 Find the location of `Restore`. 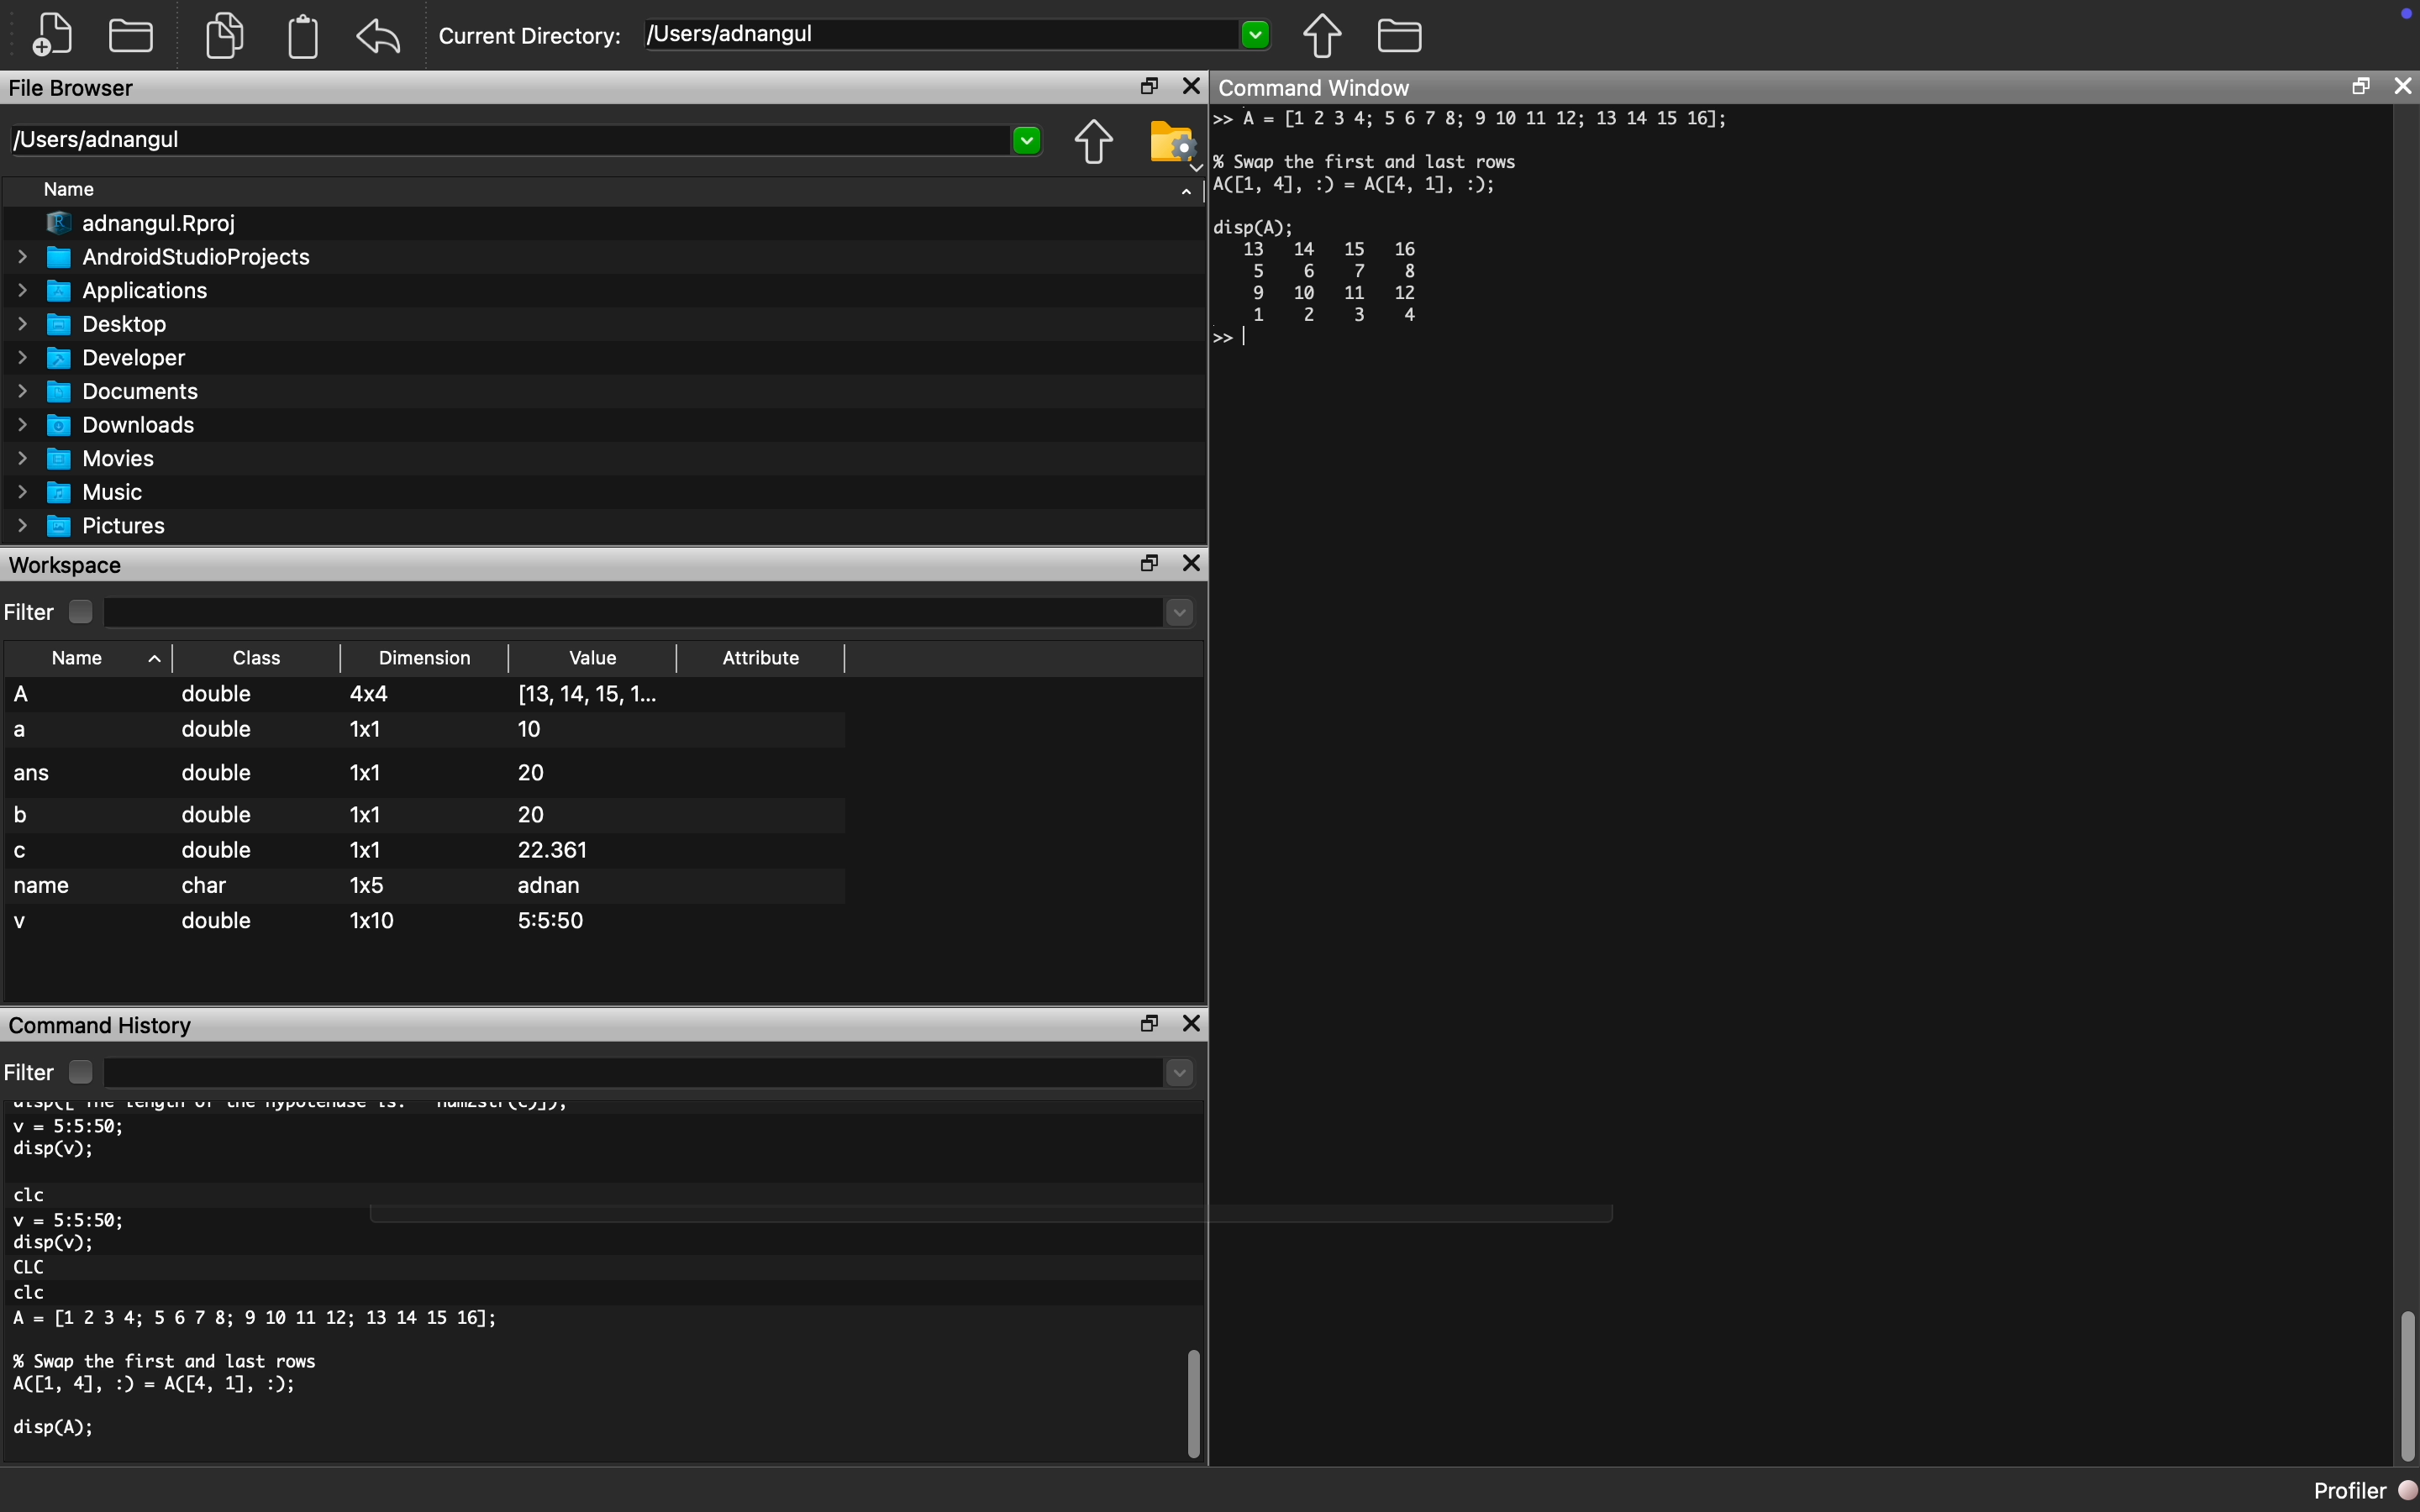

Restore is located at coordinates (1146, 86).